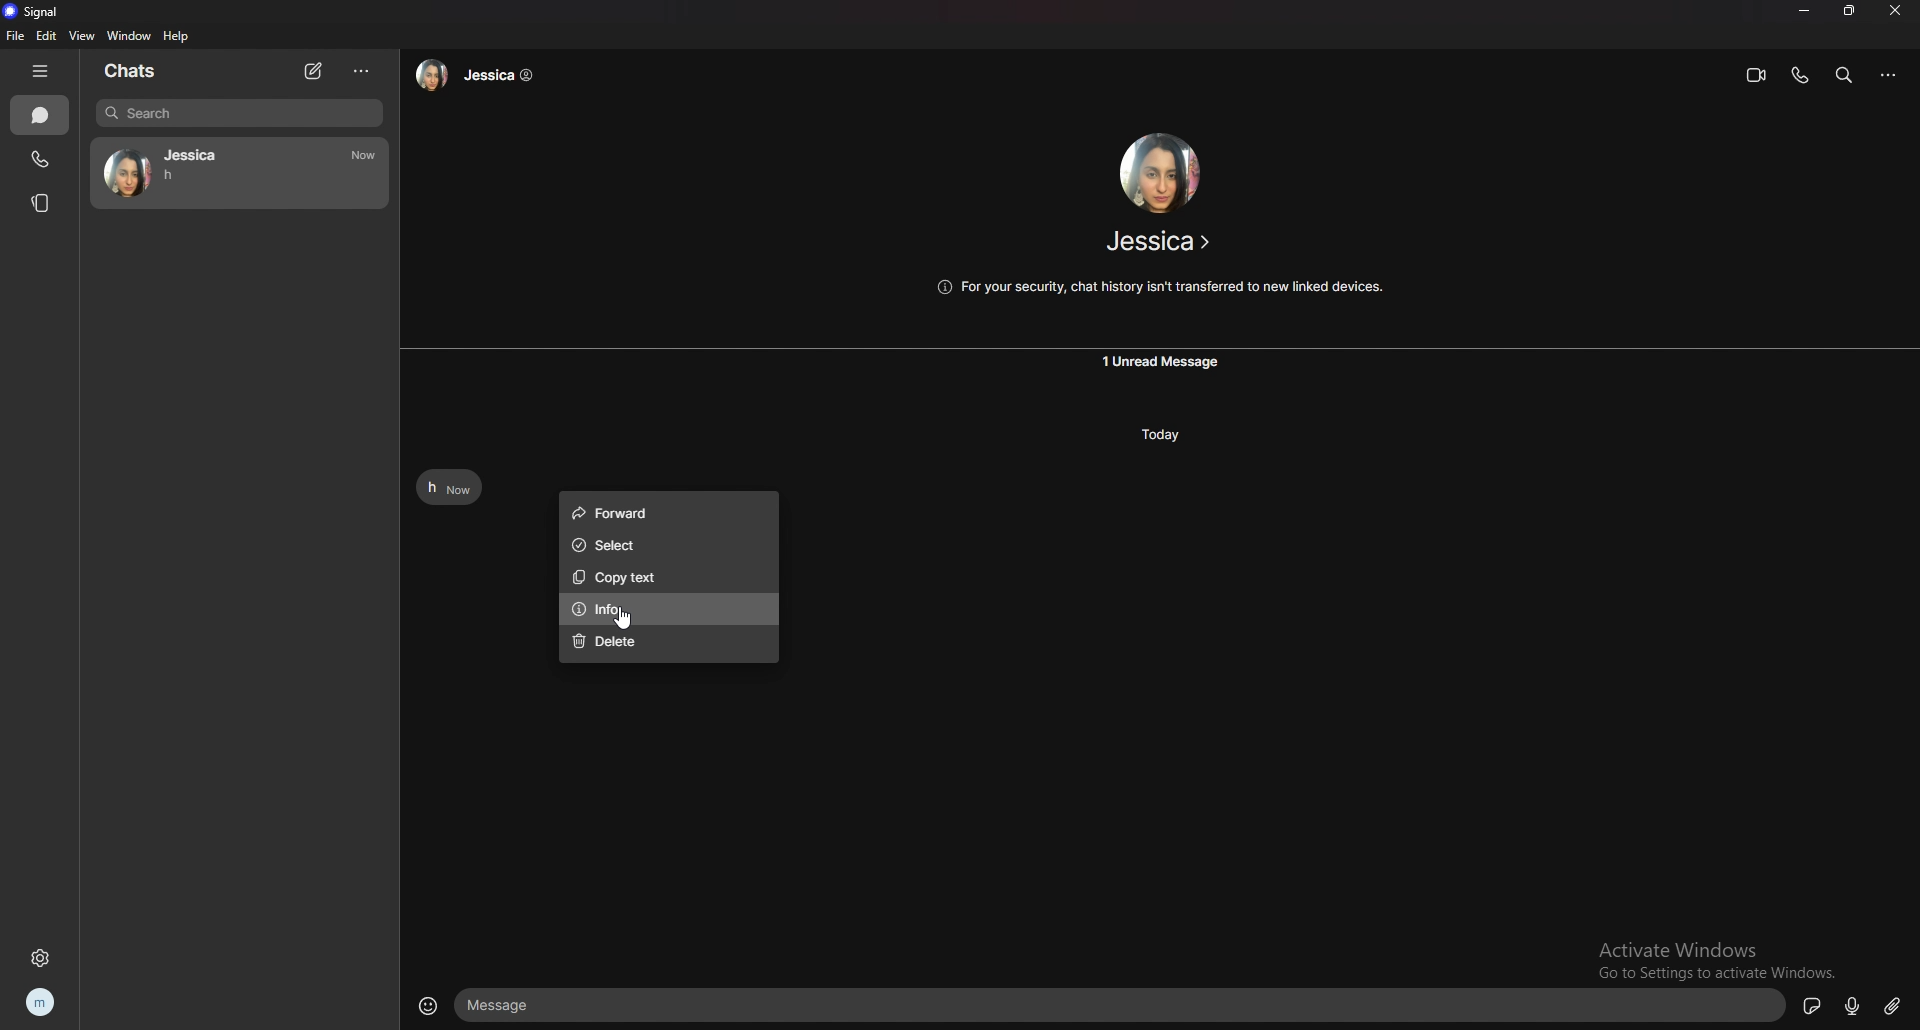  Describe the element at coordinates (1804, 10) in the screenshot. I see `minimize` at that location.